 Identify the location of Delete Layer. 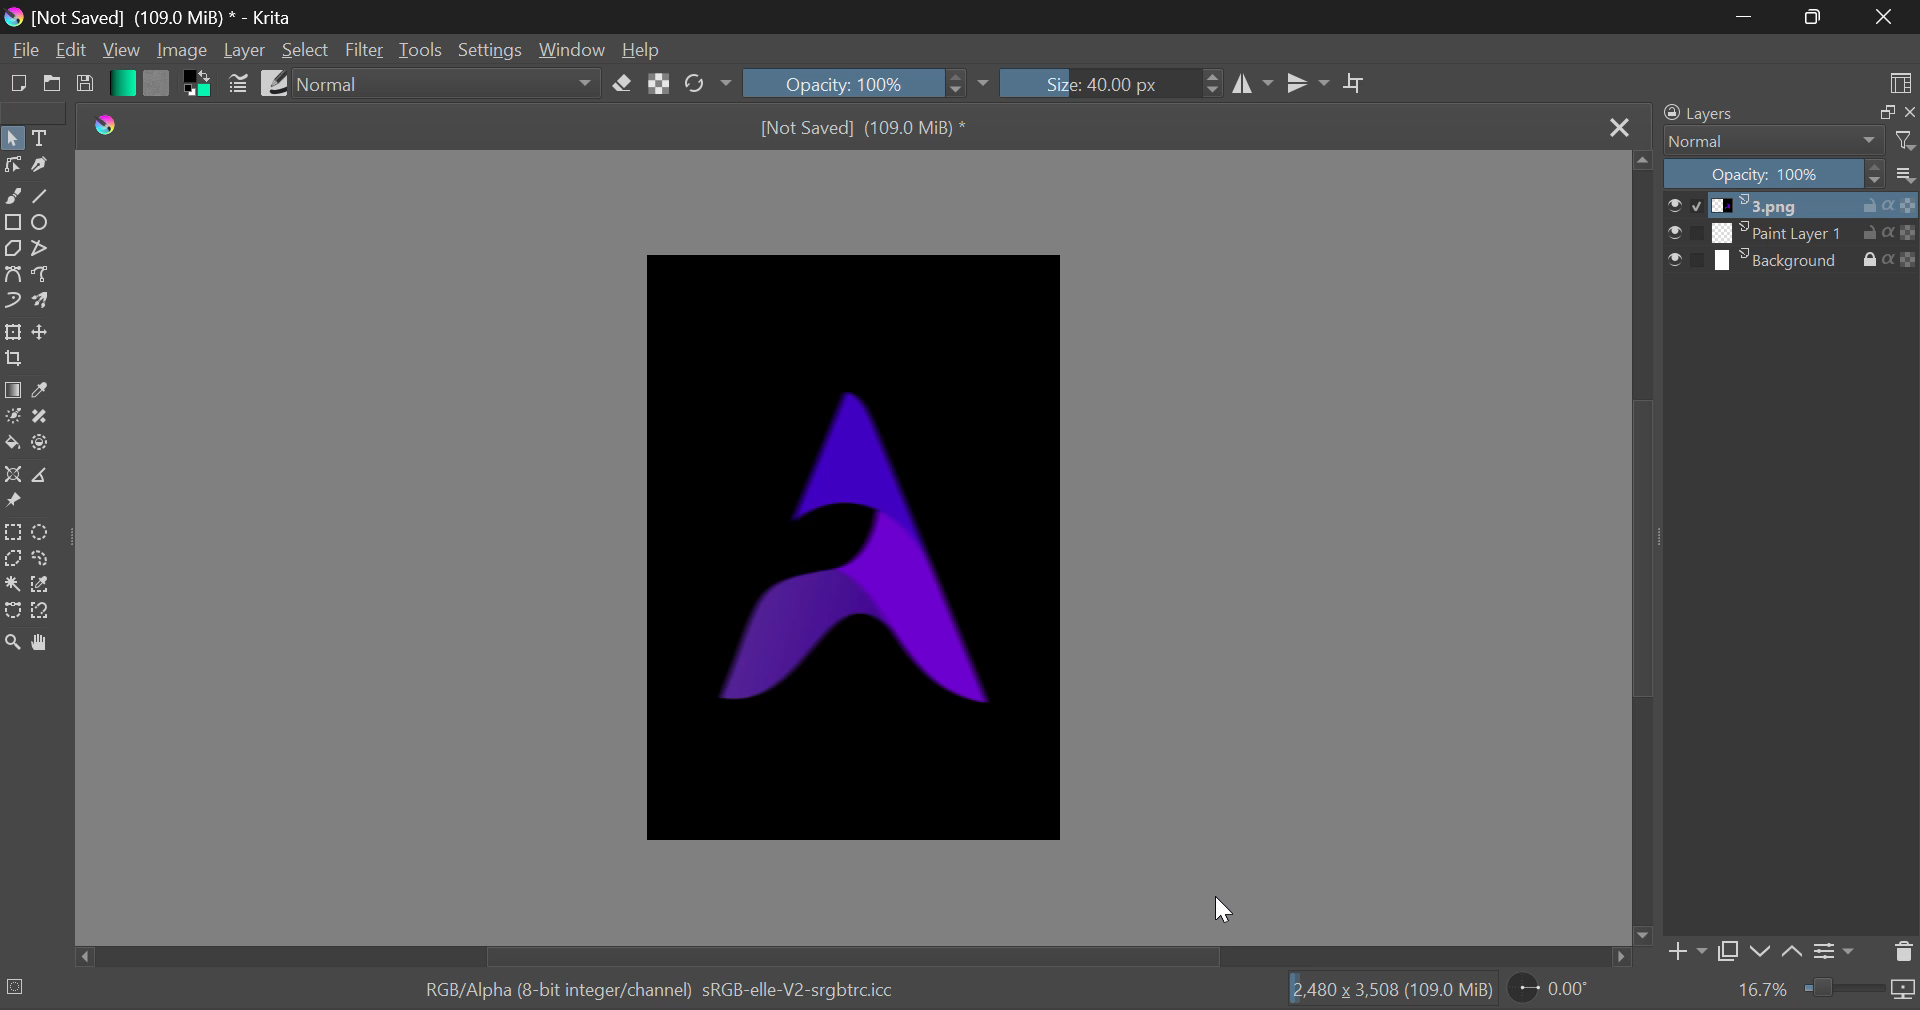
(1902, 952).